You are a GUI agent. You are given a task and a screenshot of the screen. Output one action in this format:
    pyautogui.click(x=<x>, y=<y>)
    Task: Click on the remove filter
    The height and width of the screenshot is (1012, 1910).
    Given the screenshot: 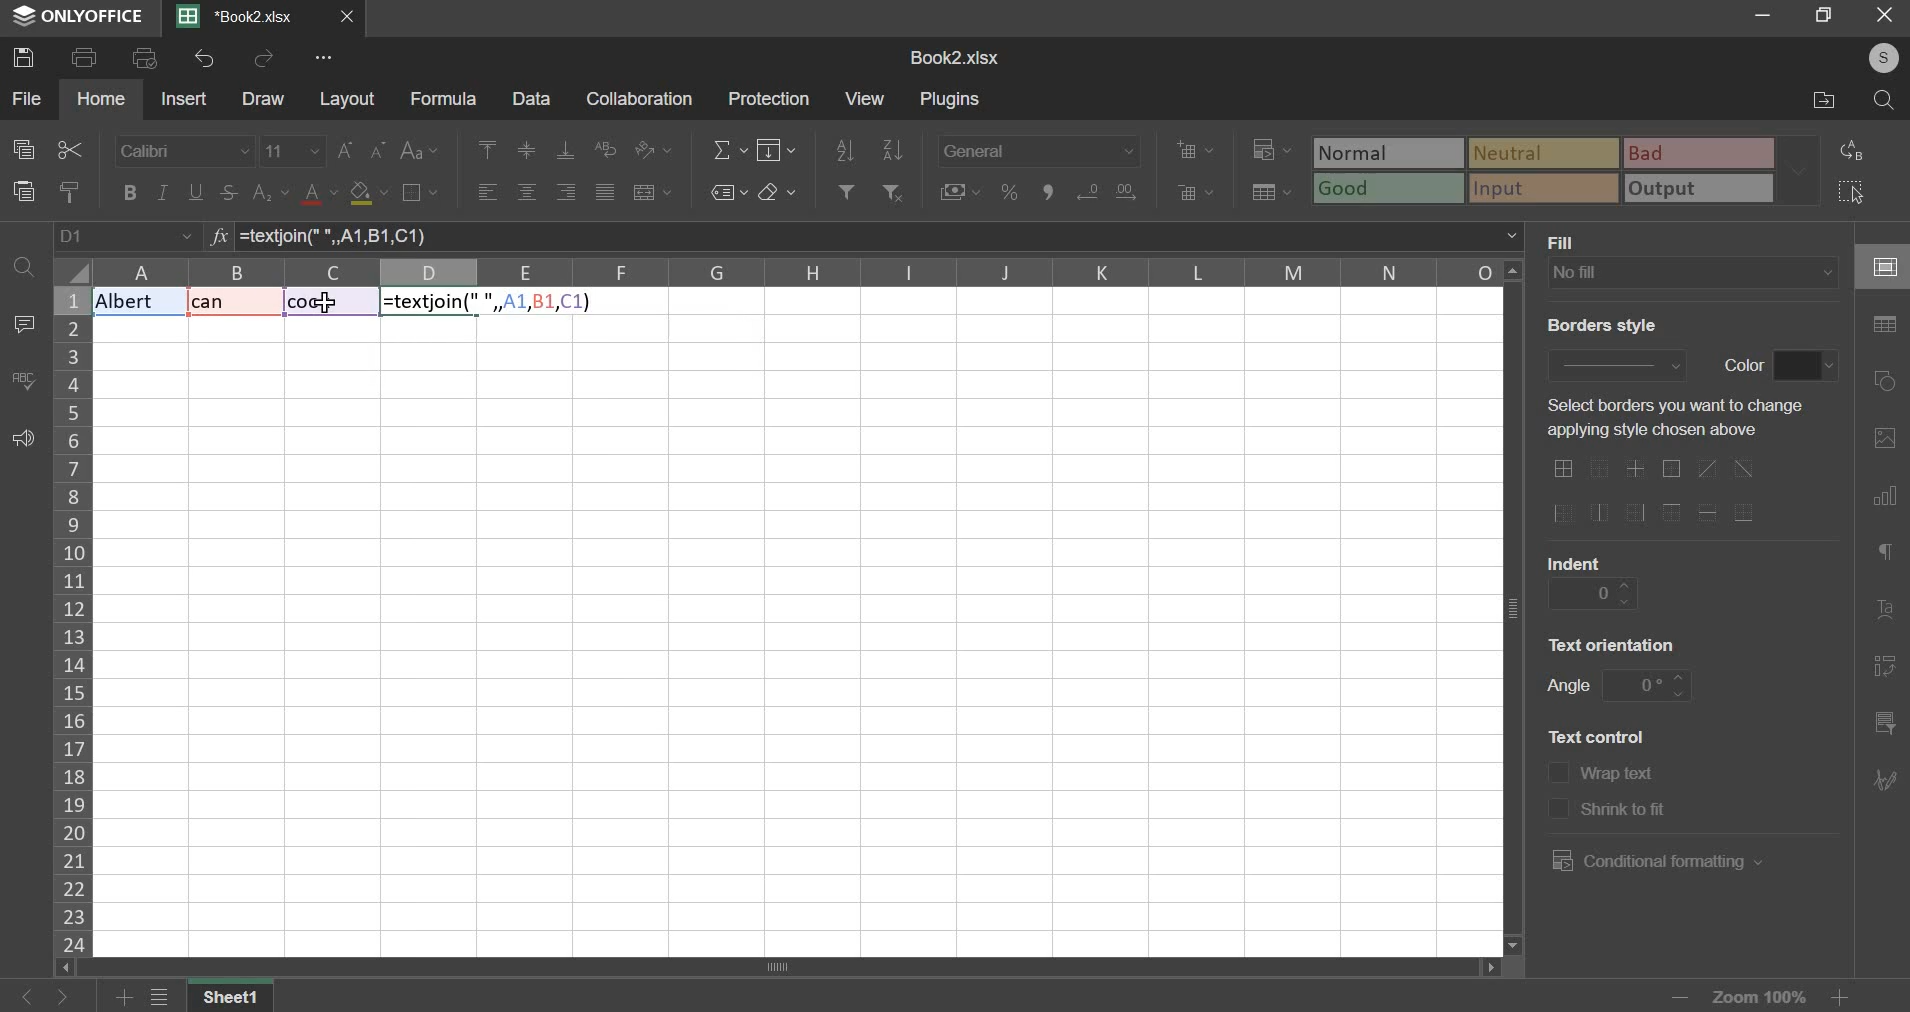 What is the action you would take?
    pyautogui.click(x=895, y=191)
    